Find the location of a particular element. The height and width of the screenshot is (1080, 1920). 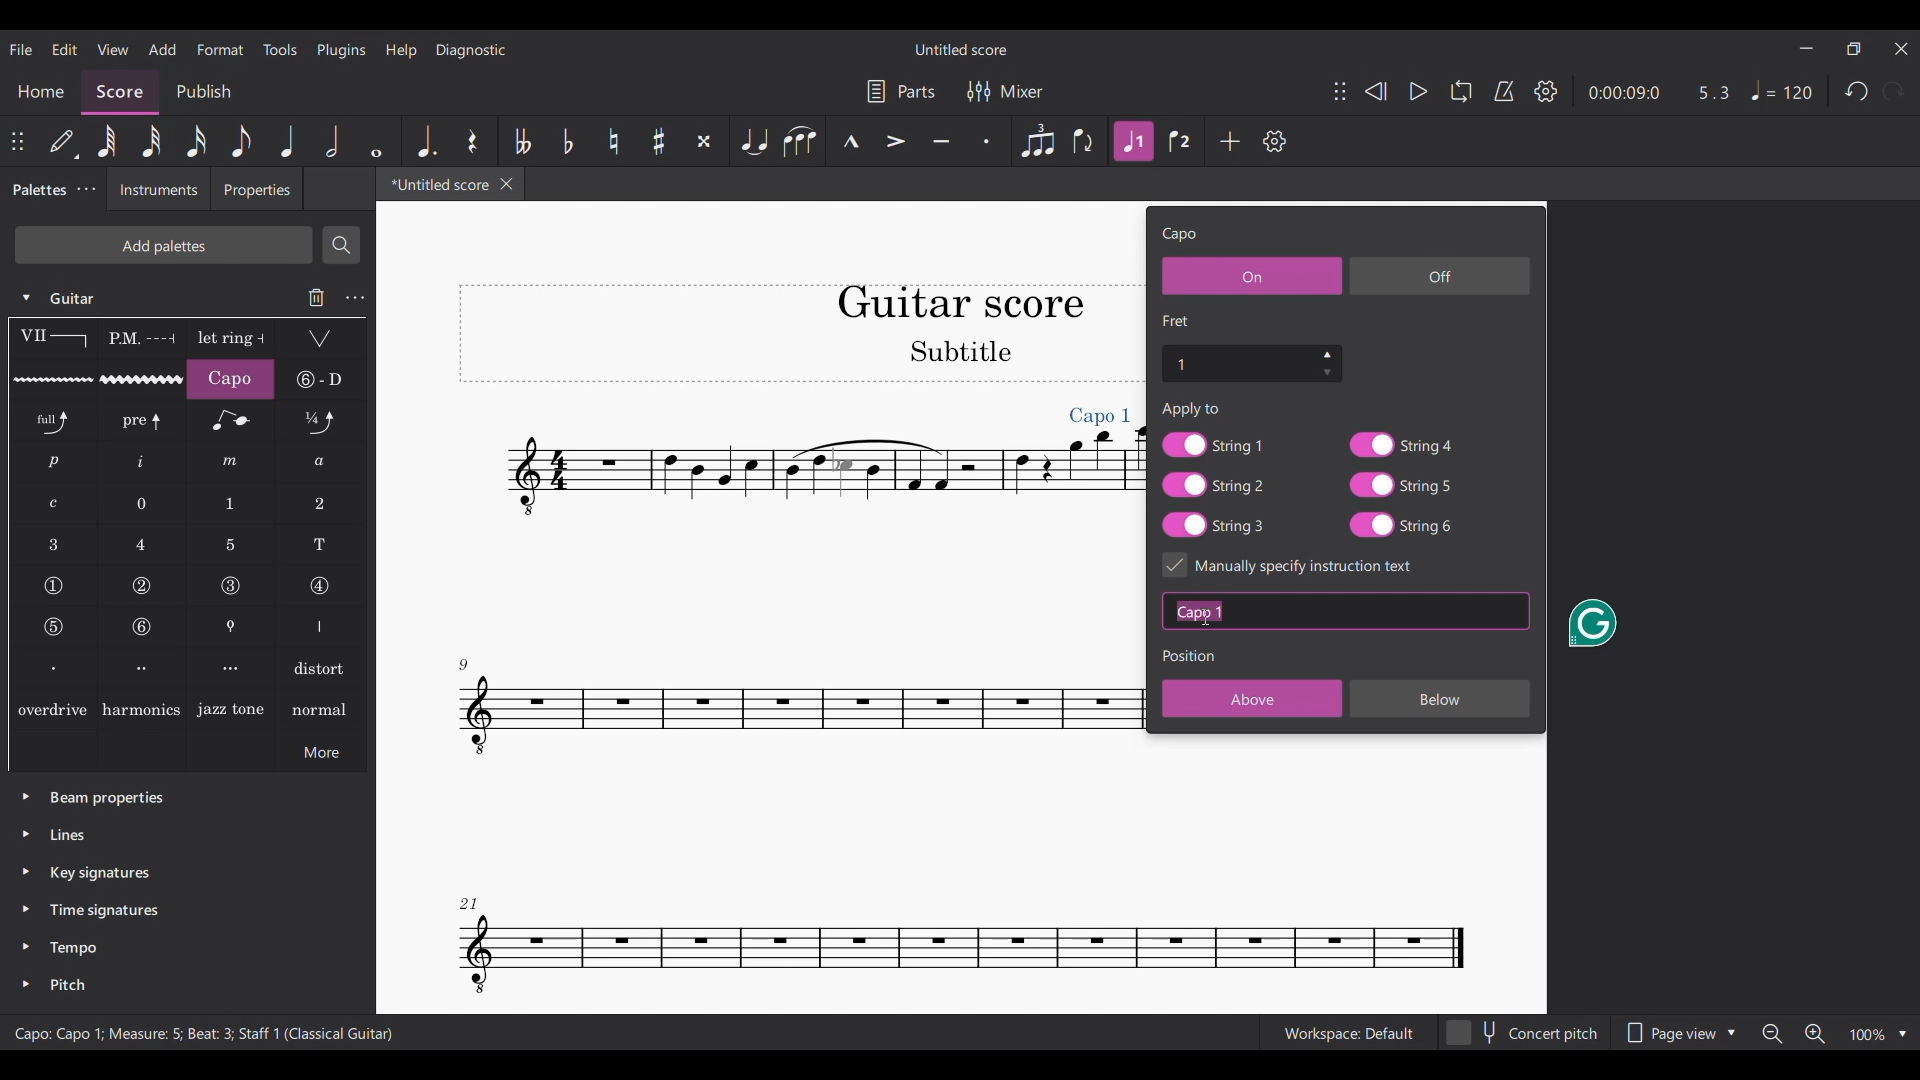

Pre-bend is located at coordinates (143, 421).